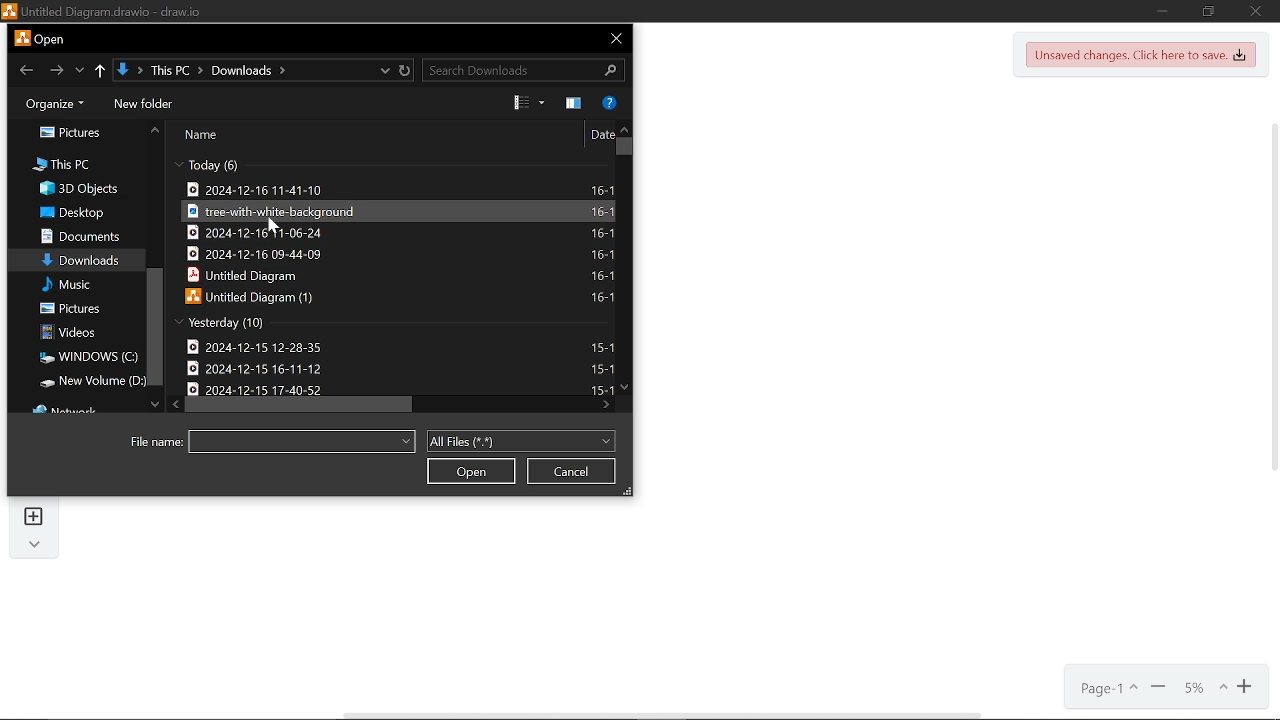  What do you see at coordinates (174, 403) in the screenshot?
I see `Move left` at bounding box center [174, 403].